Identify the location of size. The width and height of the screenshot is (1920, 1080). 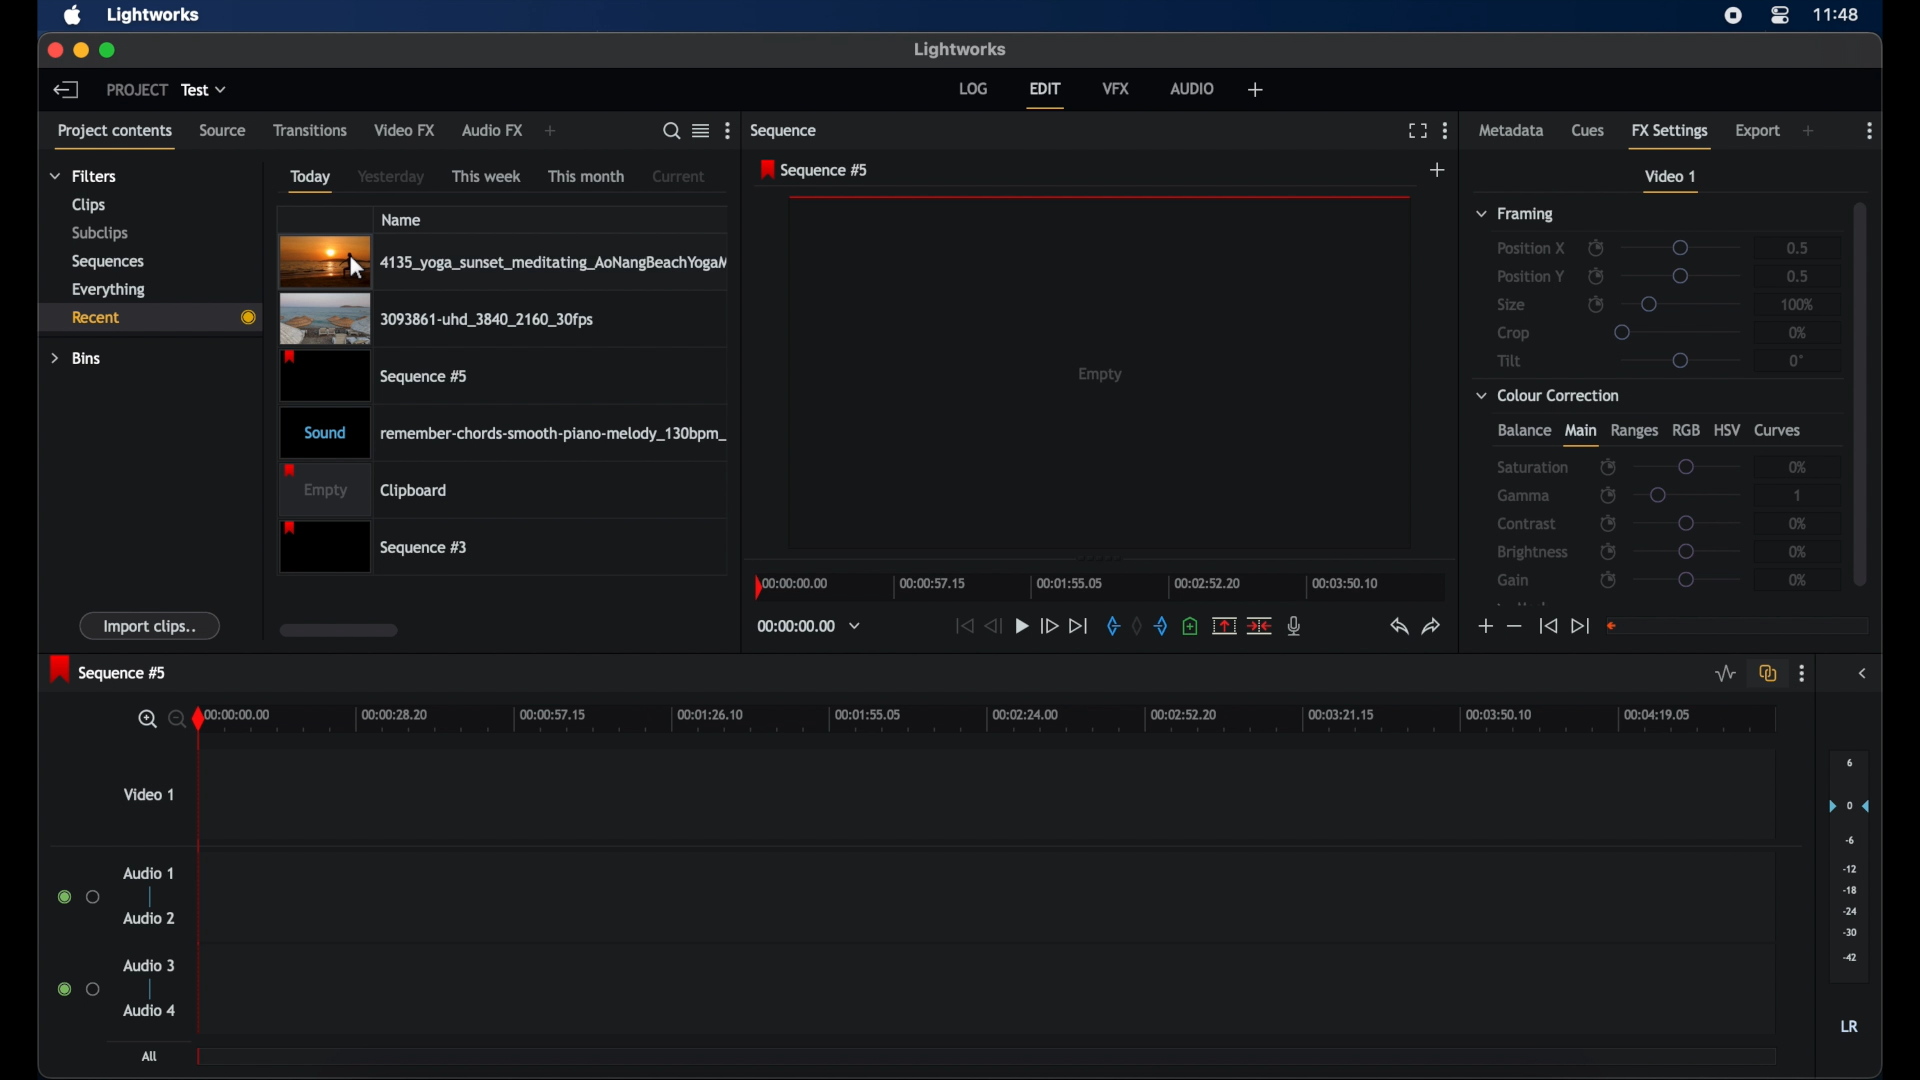
(1513, 306).